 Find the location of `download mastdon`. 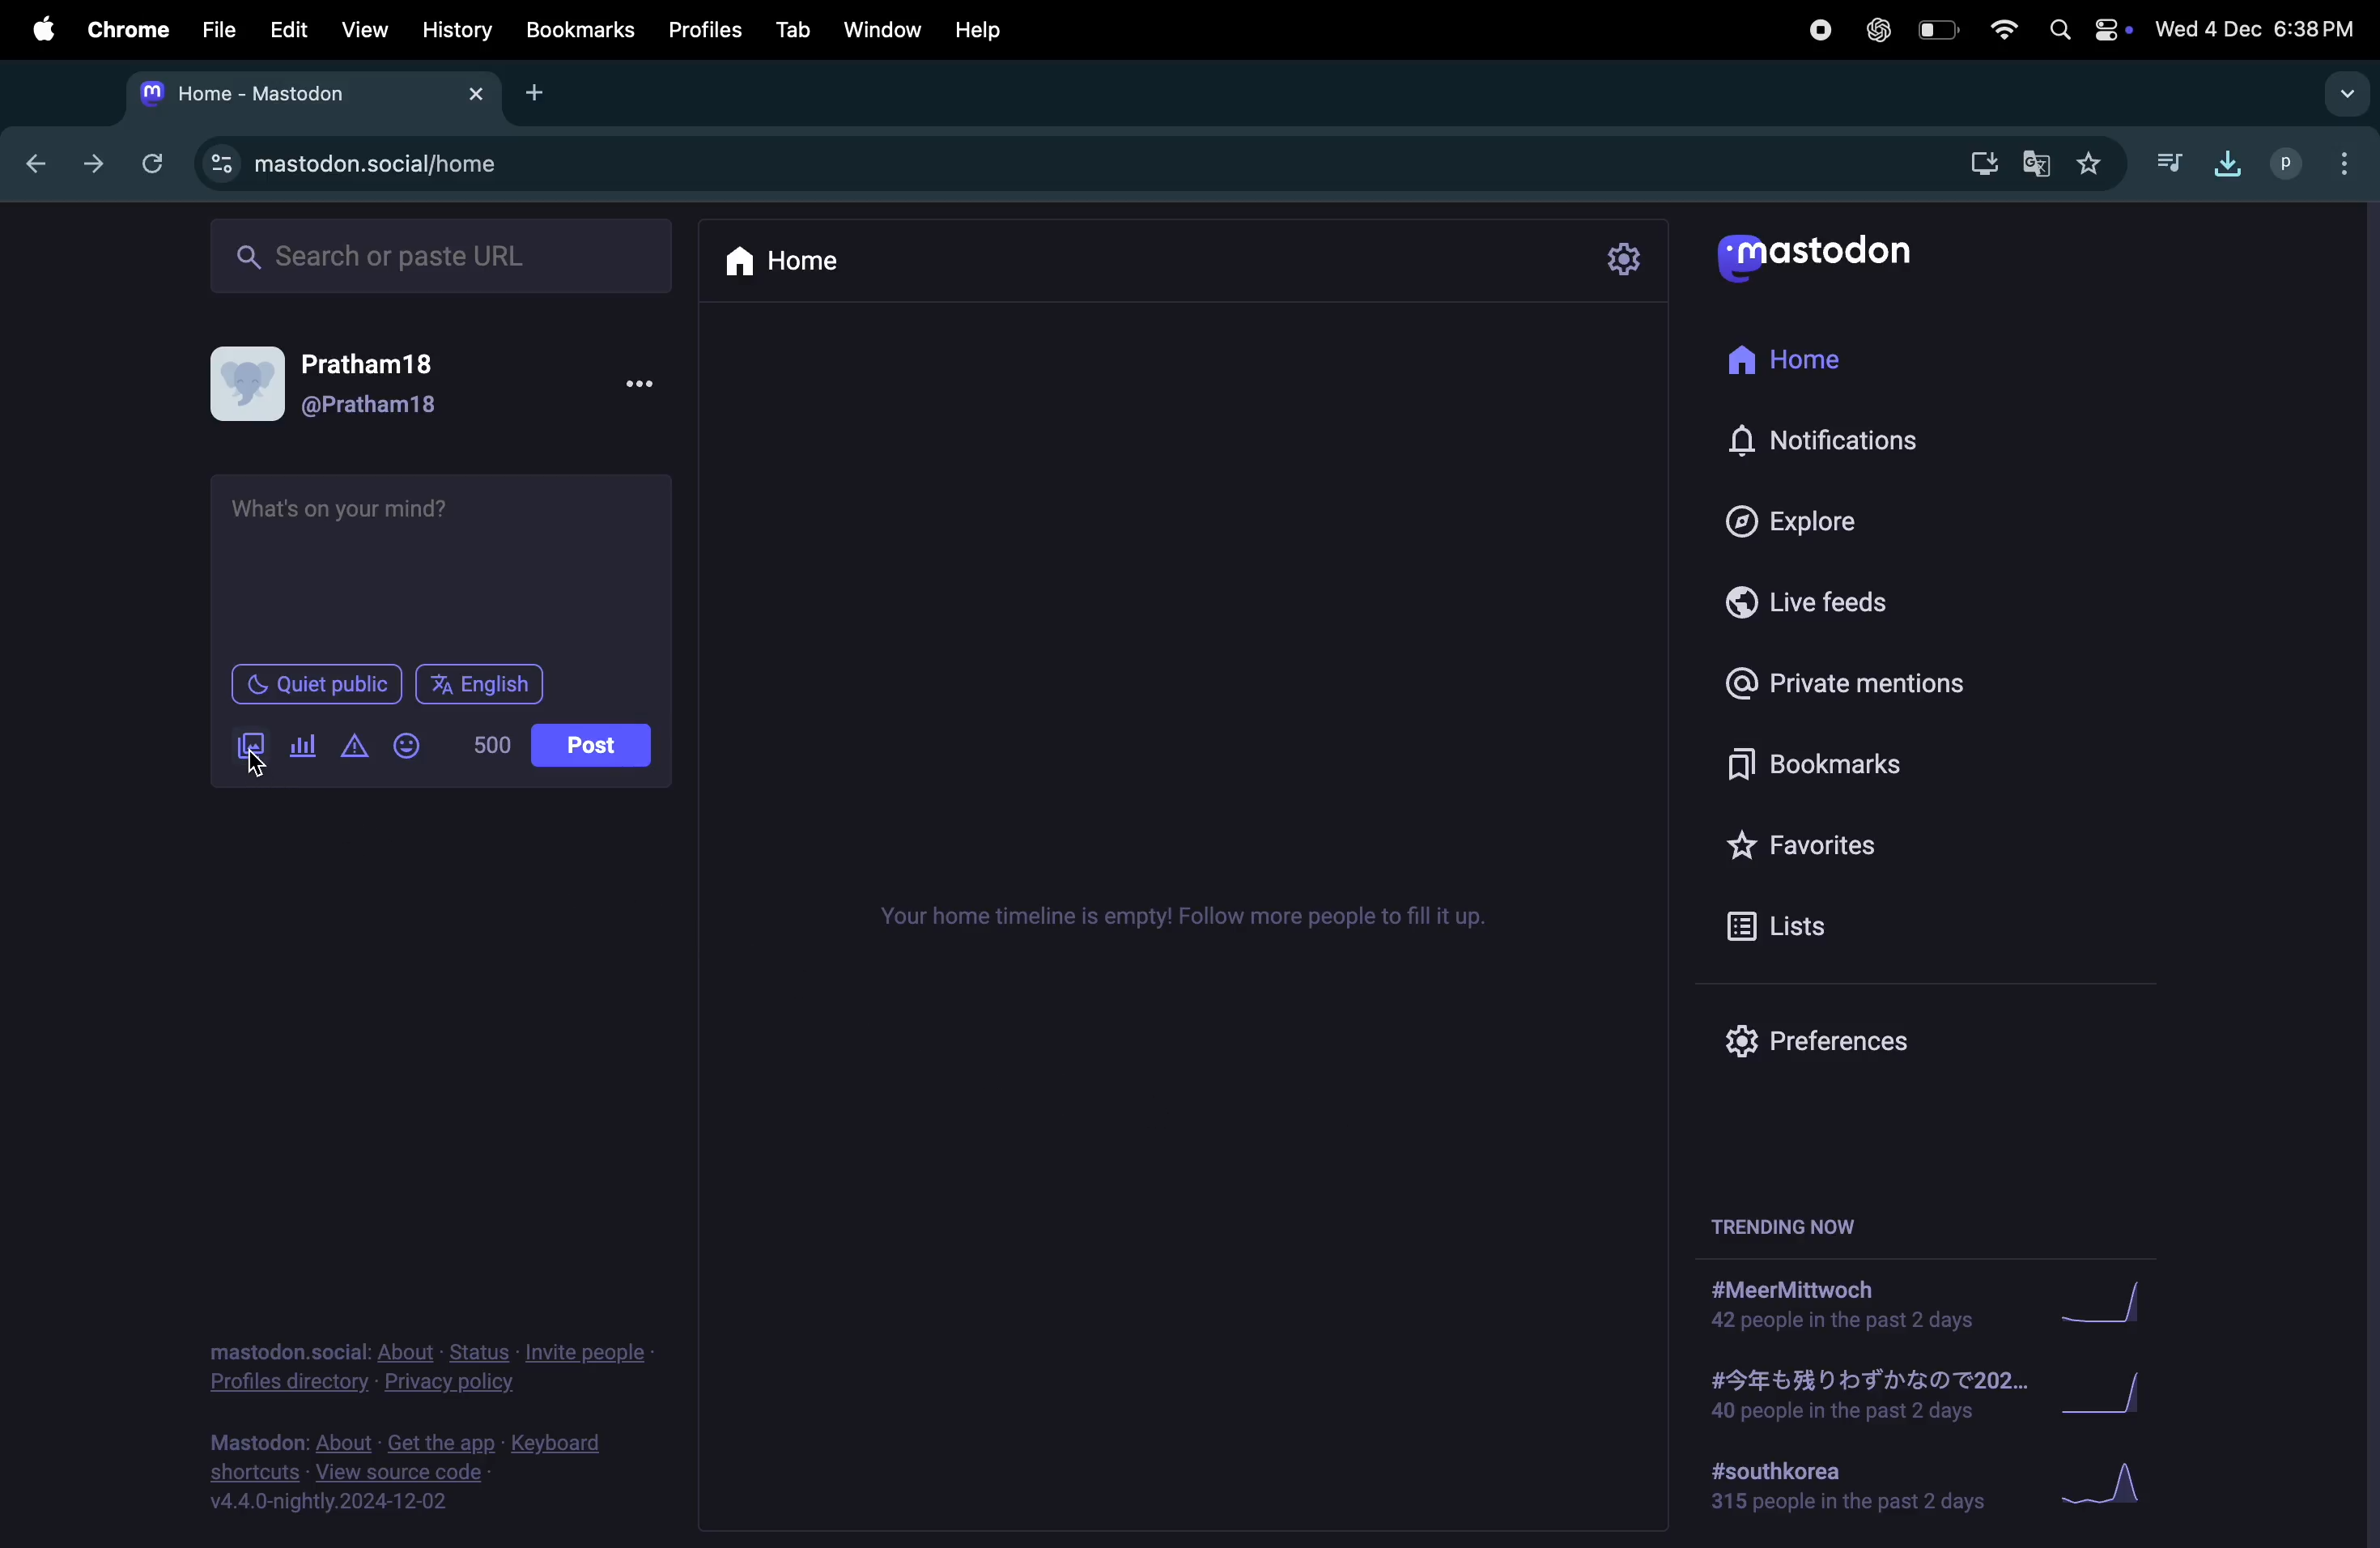

download mastdon is located at coordinates (1983, 164).